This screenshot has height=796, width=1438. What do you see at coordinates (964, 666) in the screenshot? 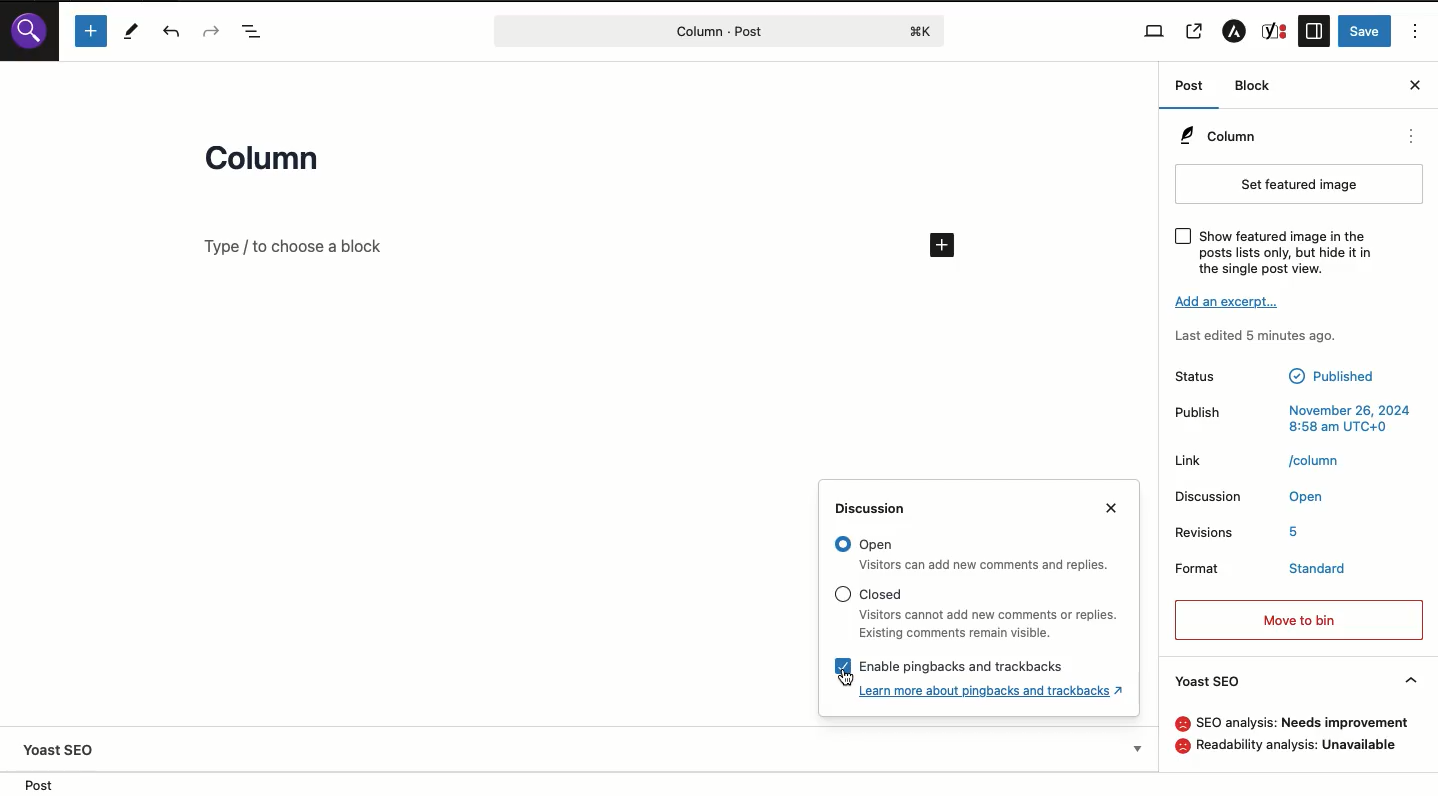
I see `` at bounding box center [964, 666].